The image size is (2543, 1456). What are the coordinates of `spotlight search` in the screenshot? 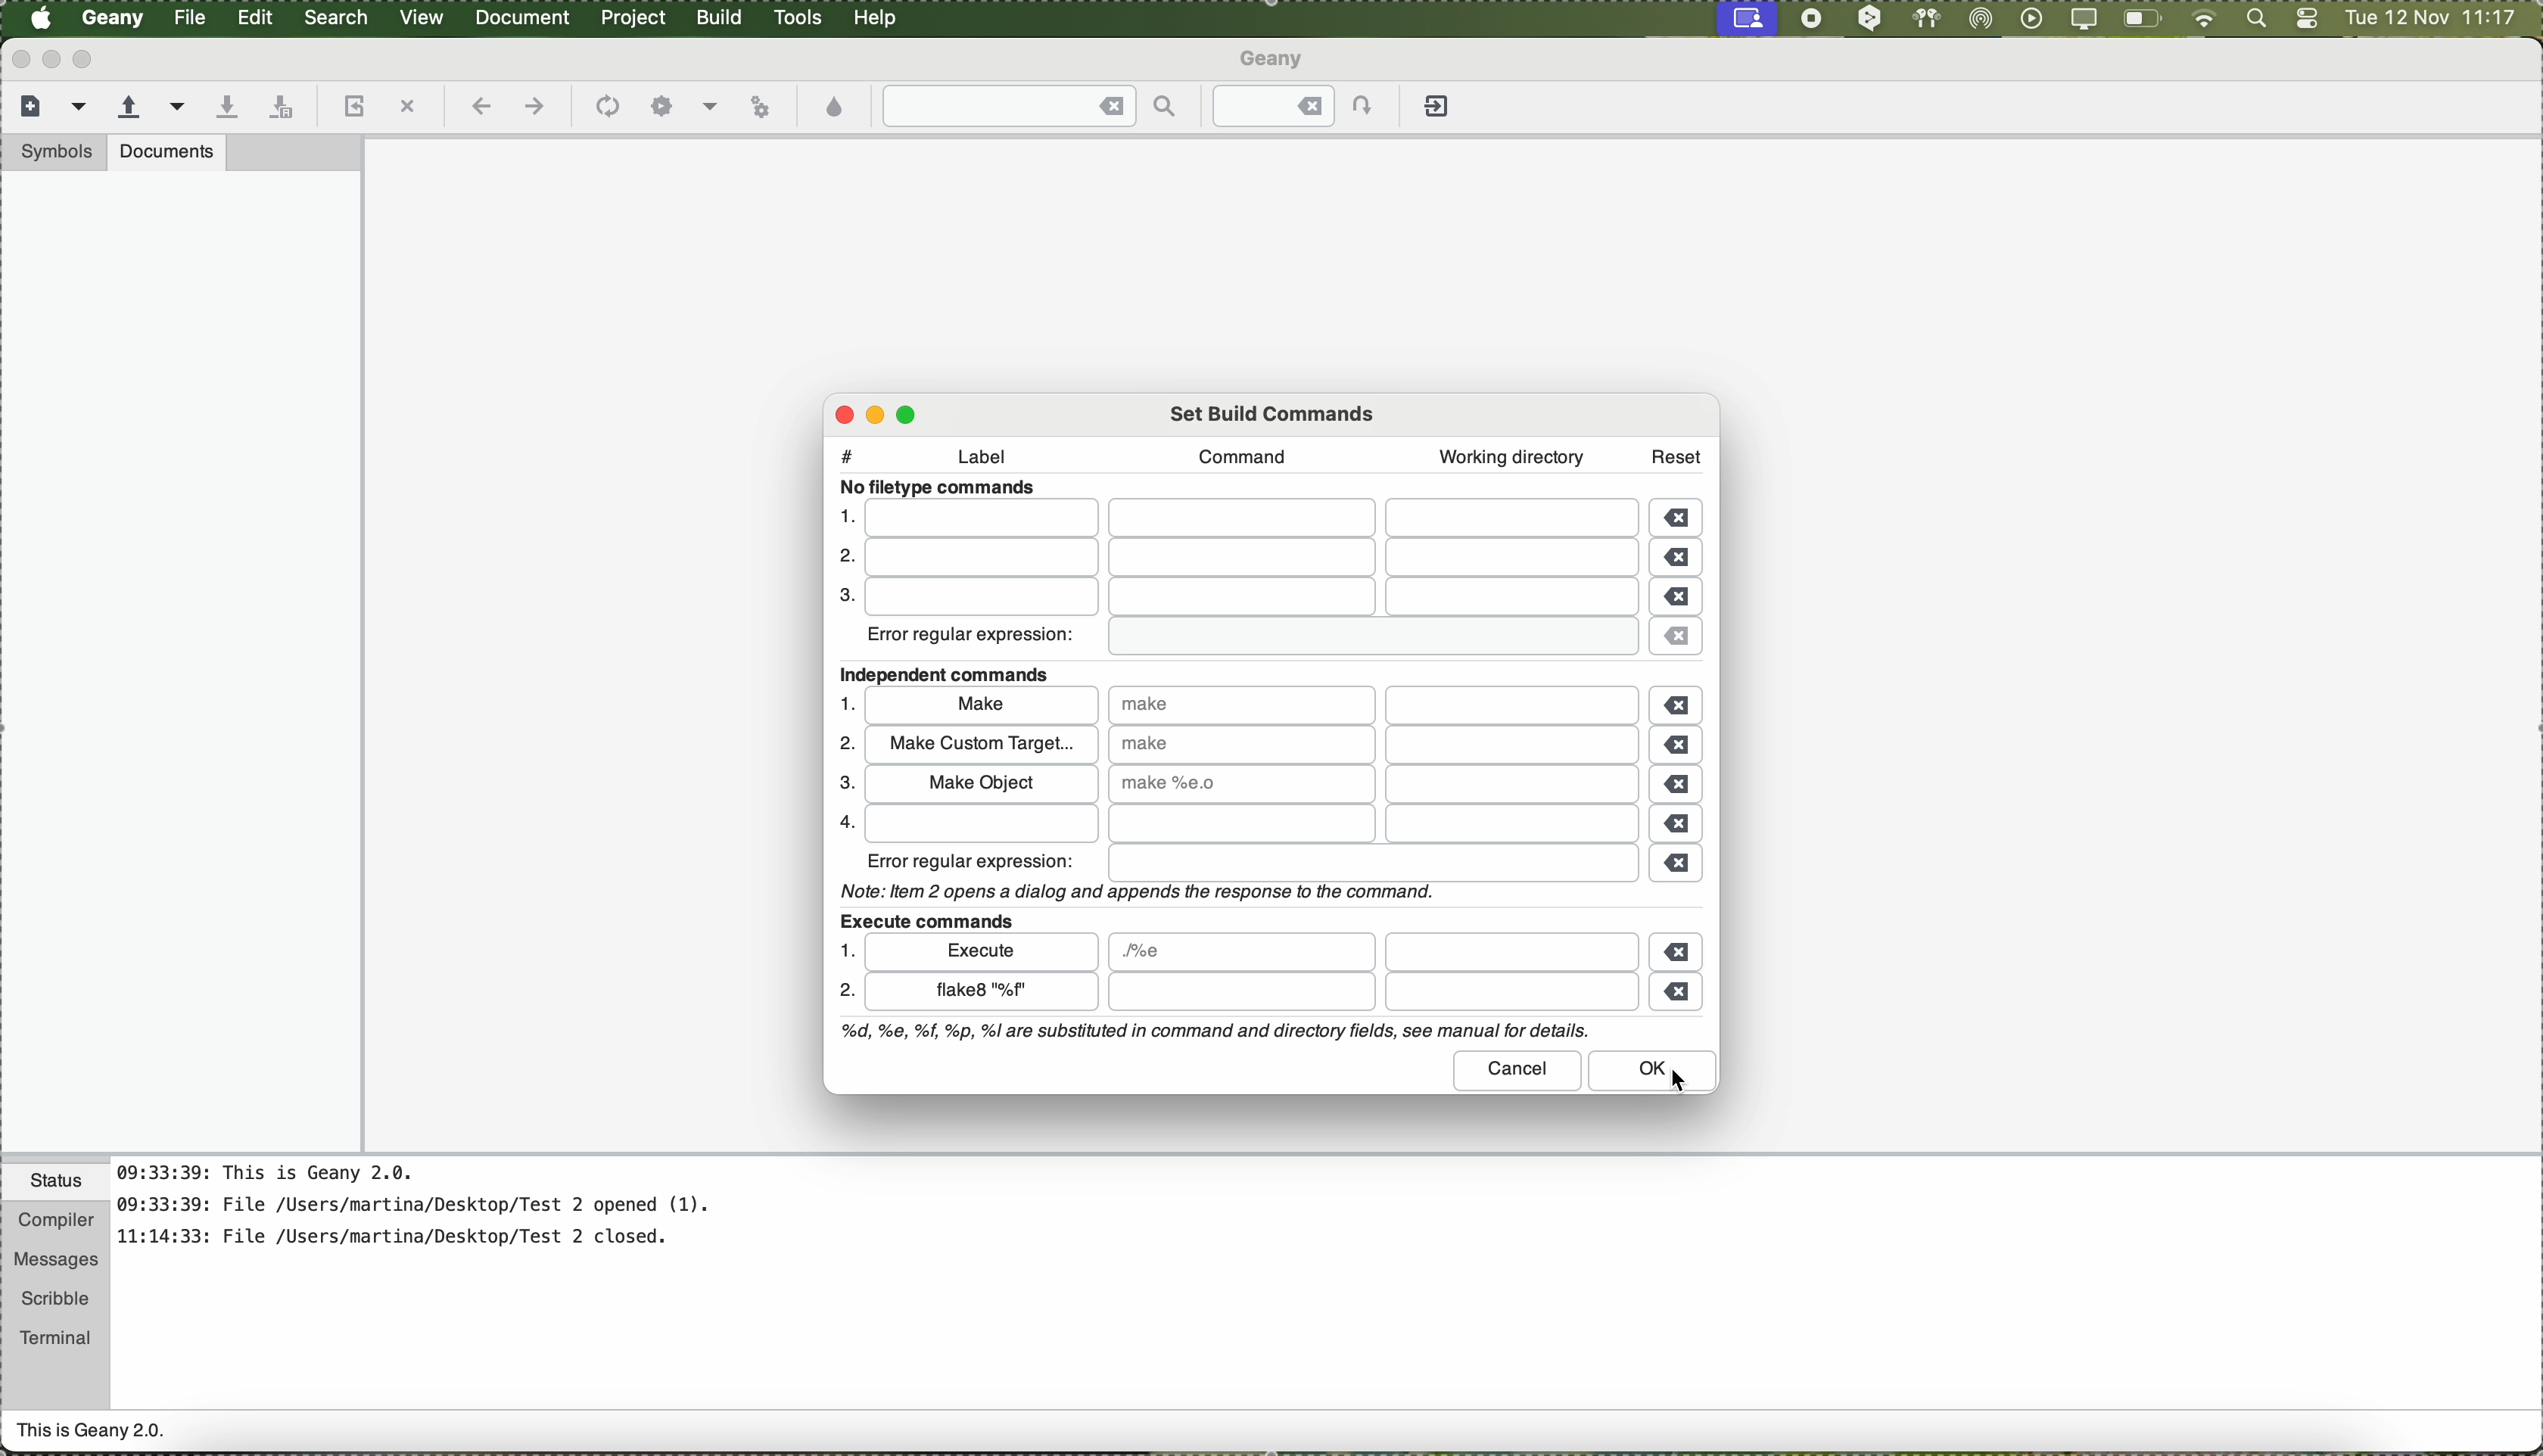 It's located at (2252, 20).